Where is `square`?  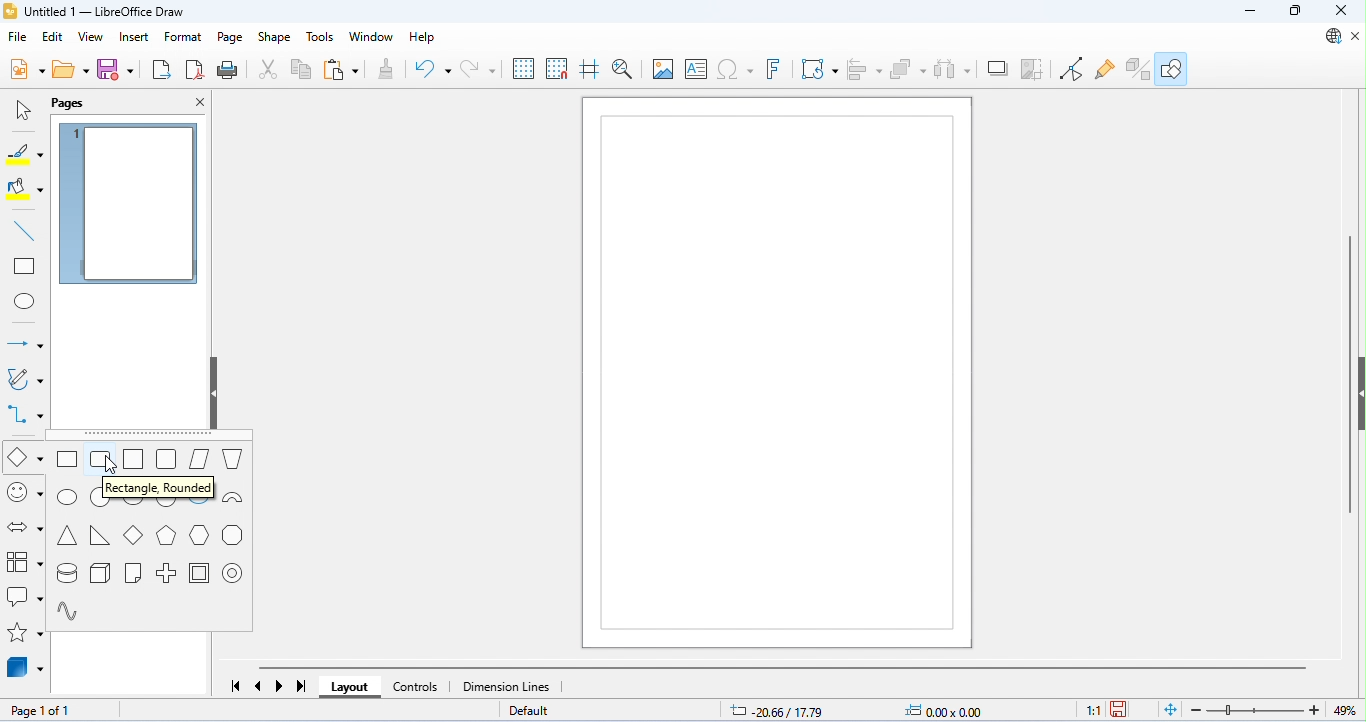 square is located at coordinates (135, 460).